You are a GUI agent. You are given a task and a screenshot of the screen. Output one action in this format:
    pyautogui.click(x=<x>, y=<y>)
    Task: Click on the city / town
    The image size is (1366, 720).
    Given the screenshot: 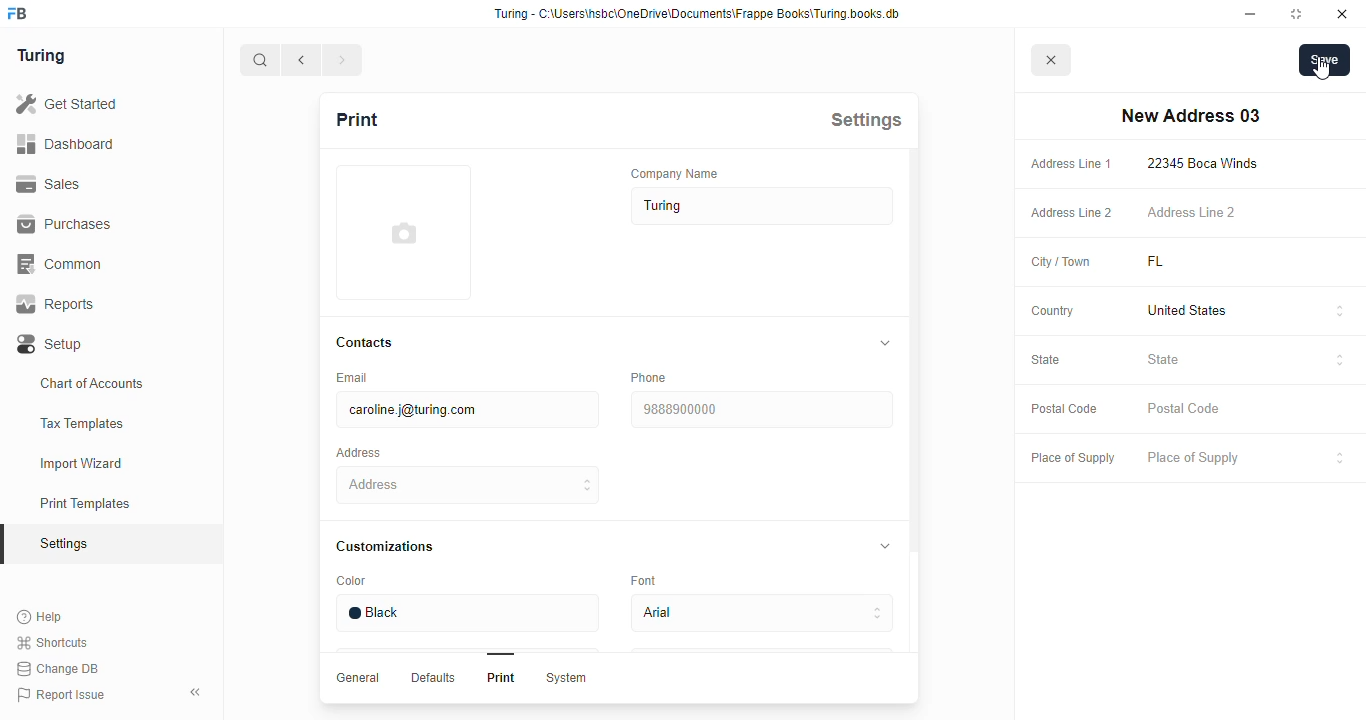 What is the action you would take?
    pyautogui.click(x=1062, y=263)
    